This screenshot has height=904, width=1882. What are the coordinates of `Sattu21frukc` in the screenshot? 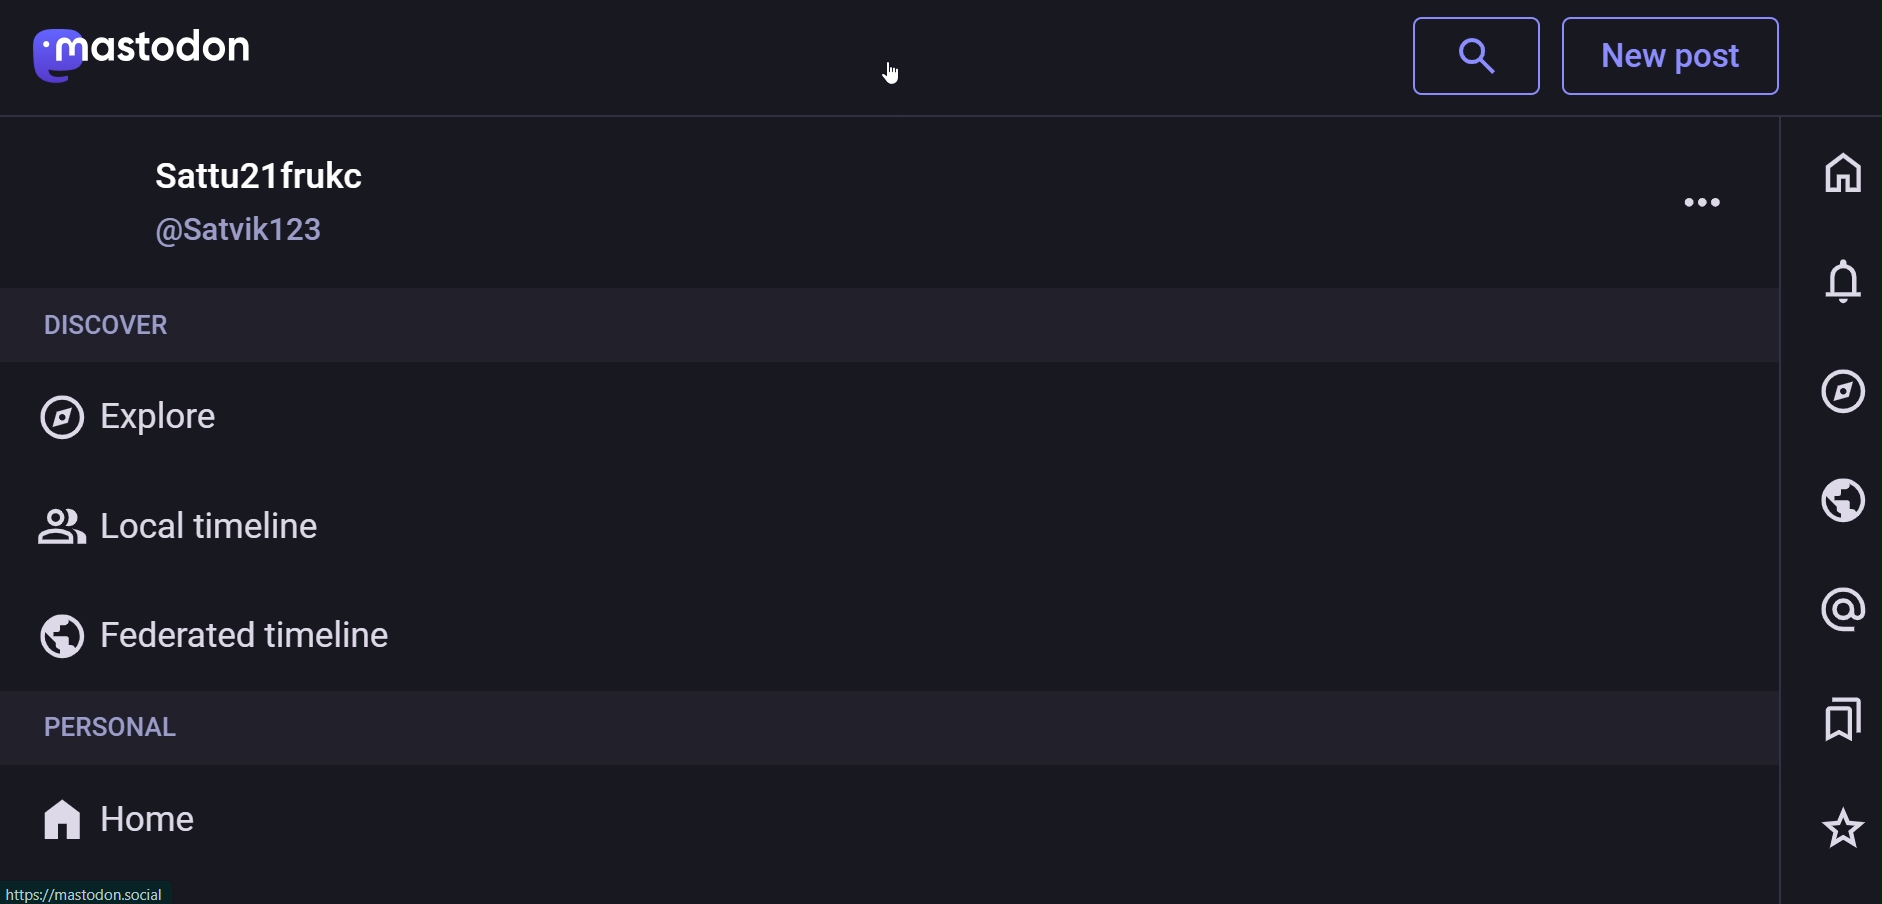 It's located at (245, 170).